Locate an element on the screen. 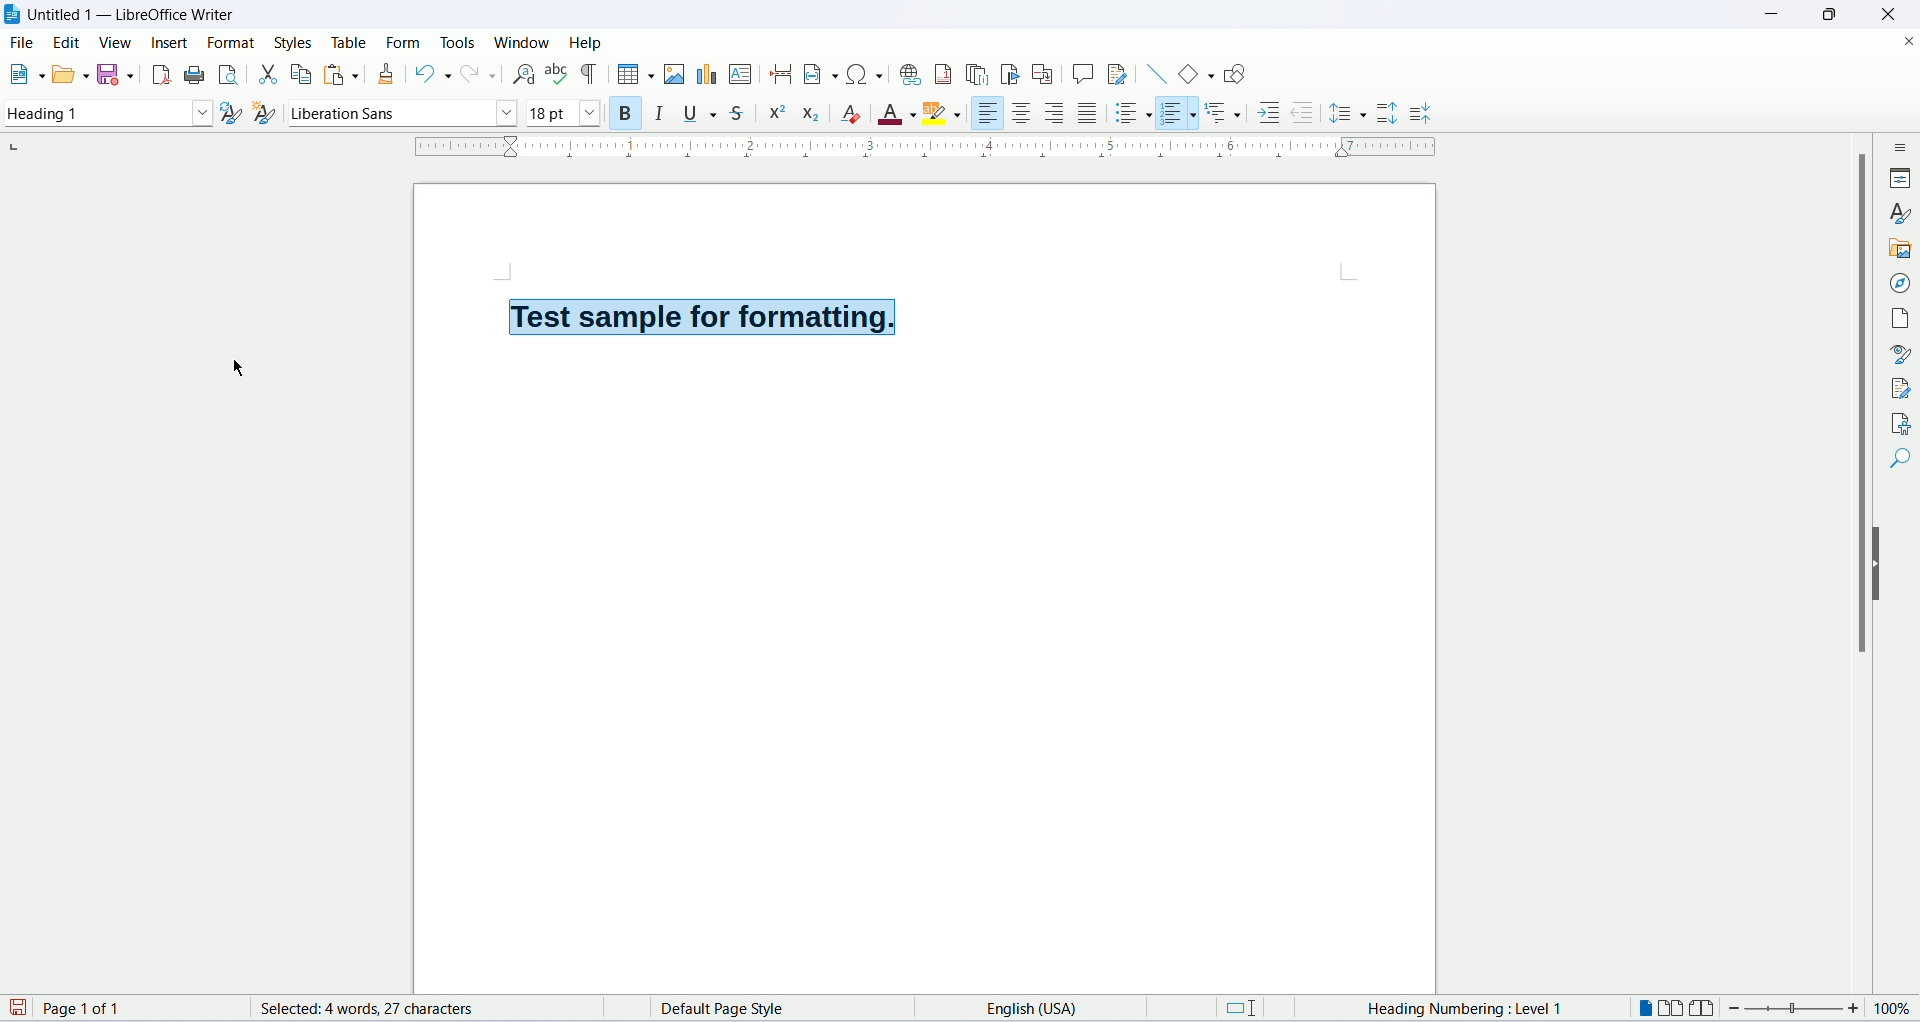 The width and height of the screenshot is (1920, 1022). style inspector is located at coordinates (1901, 354).